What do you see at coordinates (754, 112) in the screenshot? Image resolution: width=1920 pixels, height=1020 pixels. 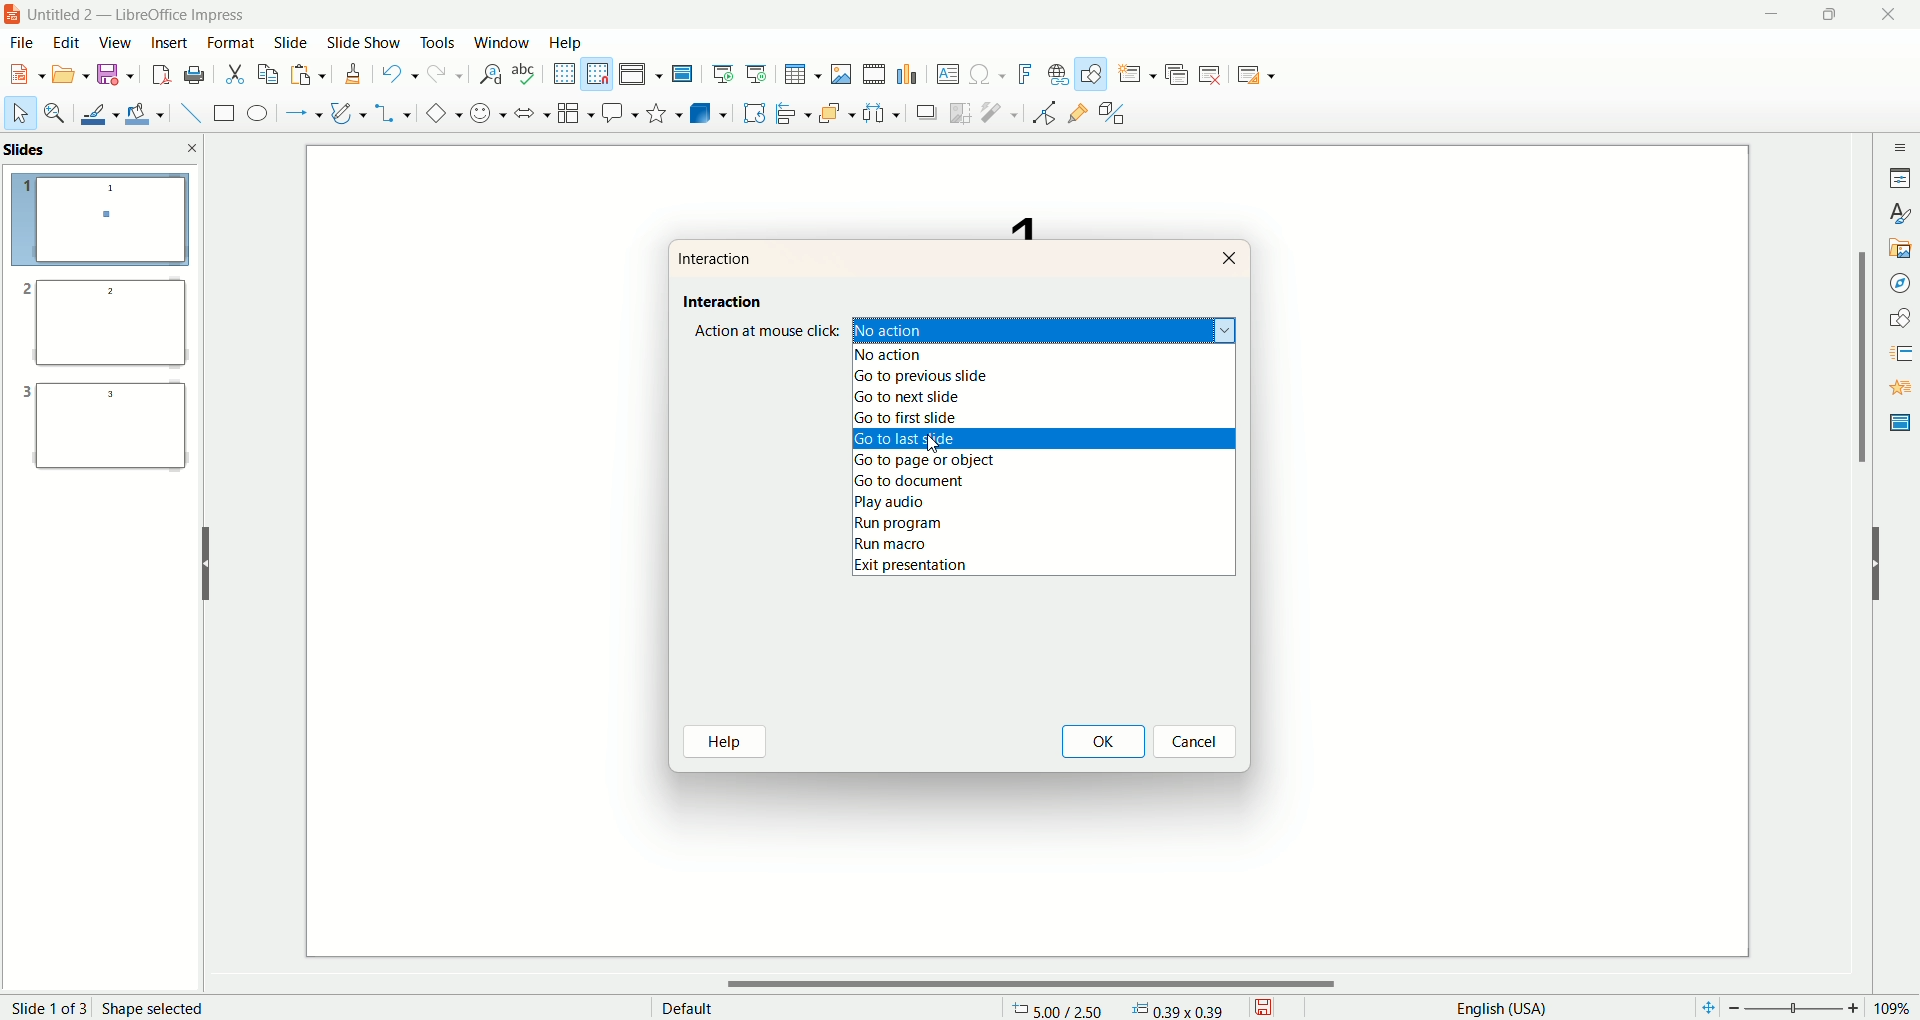 I see `rotate` at bounding box center [754, 112].